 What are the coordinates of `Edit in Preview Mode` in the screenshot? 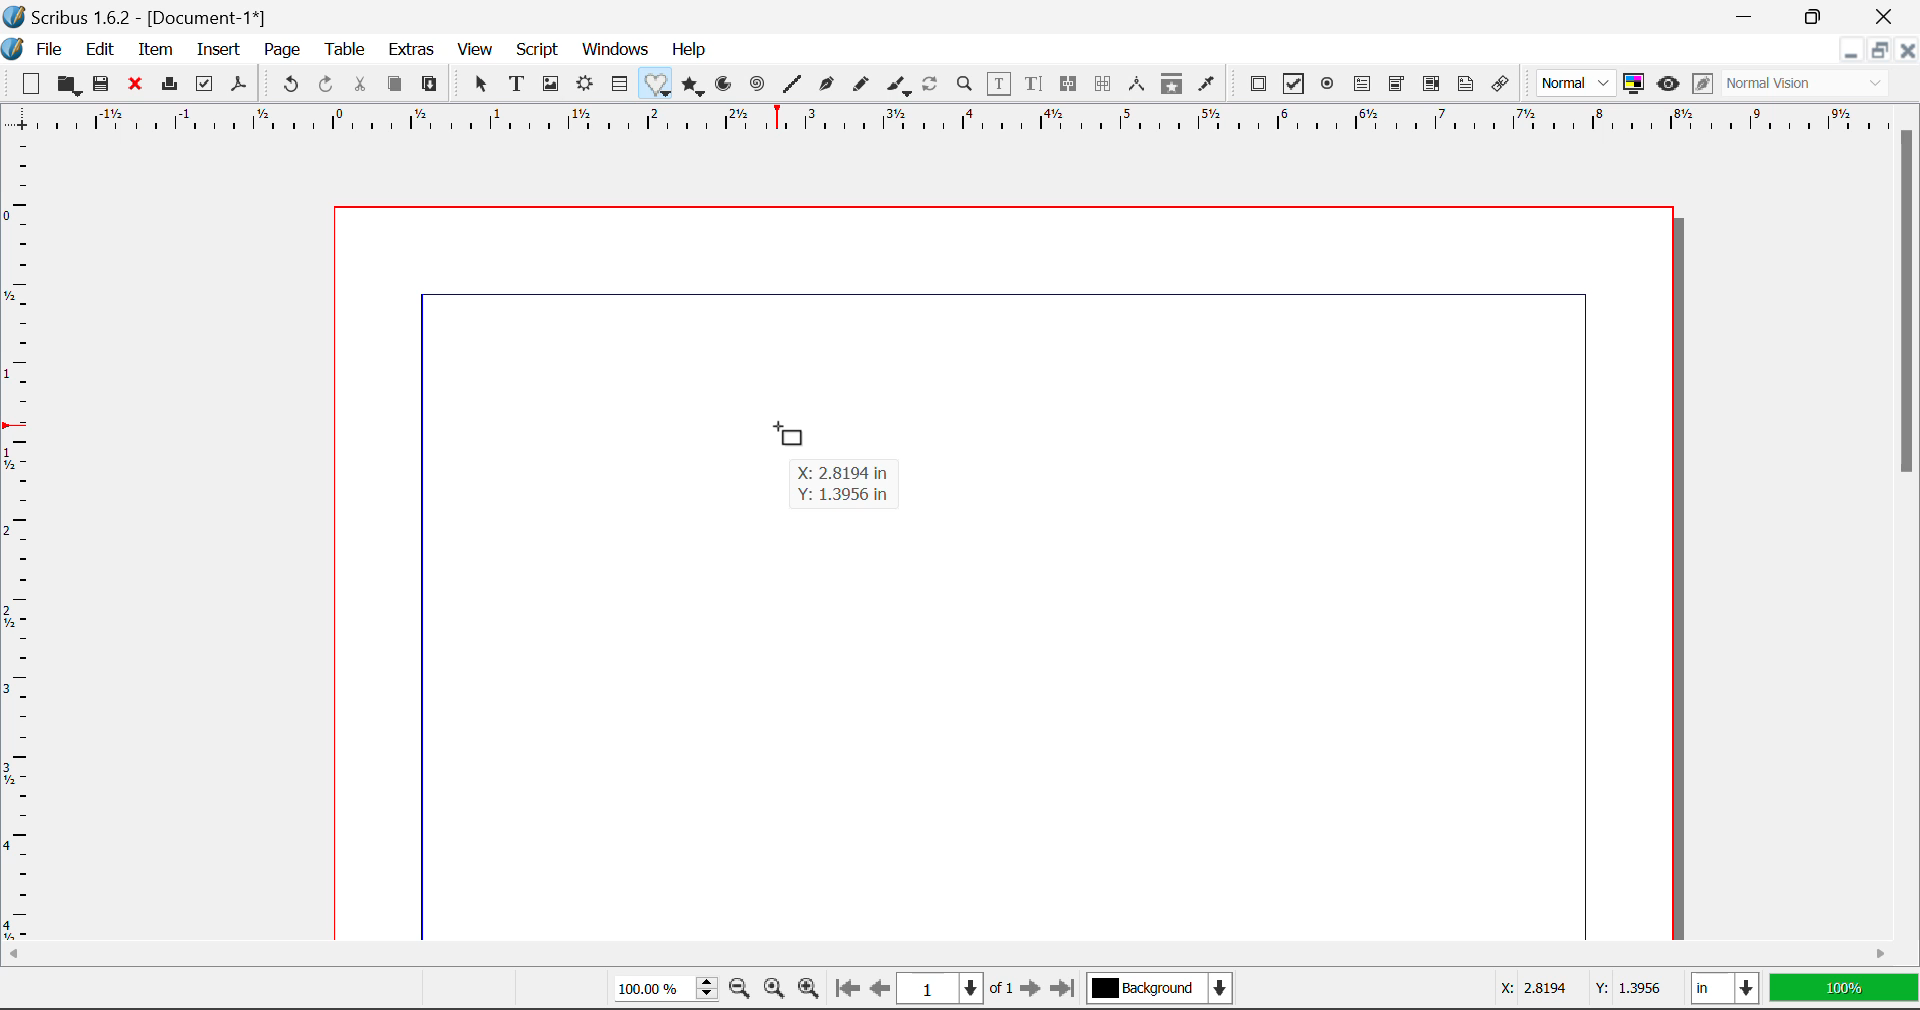 It's located at (1702, 84).